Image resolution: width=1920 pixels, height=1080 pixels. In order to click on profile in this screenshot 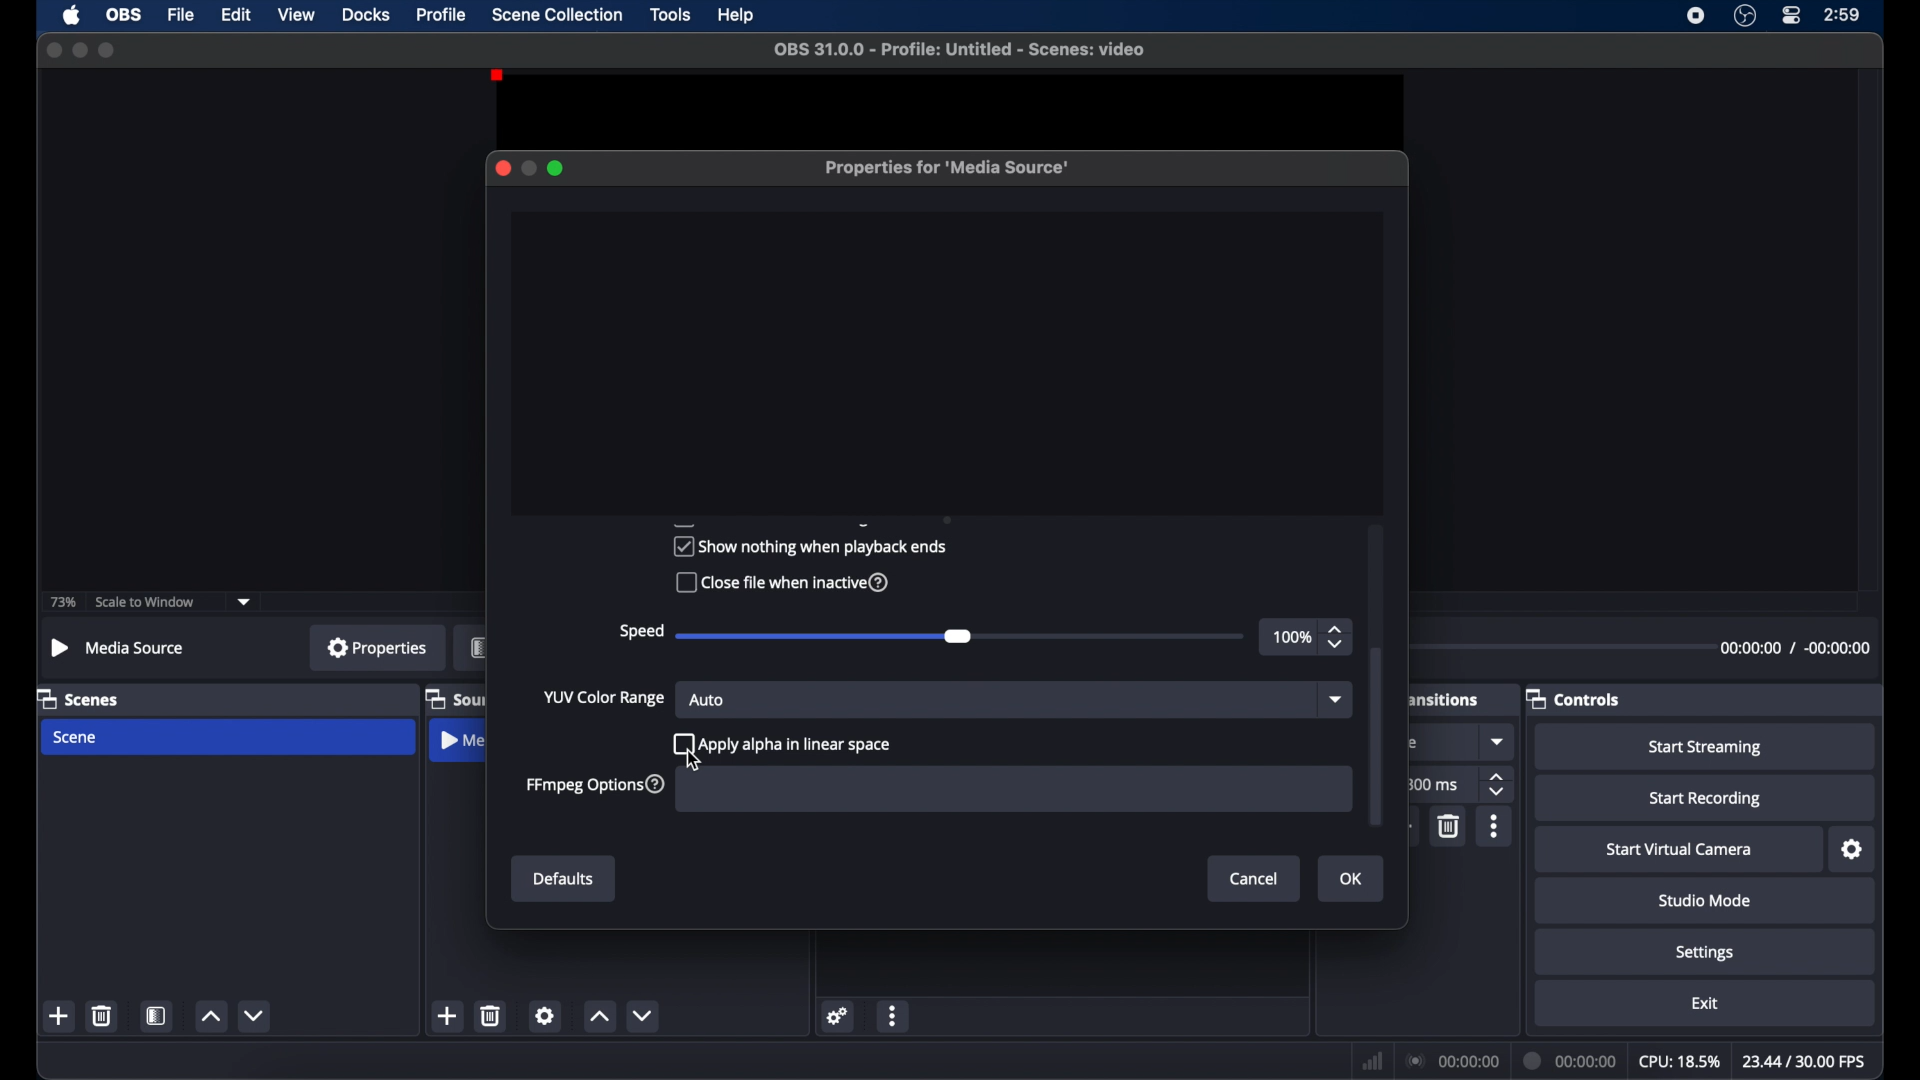, I will do `click(442, 14)`.